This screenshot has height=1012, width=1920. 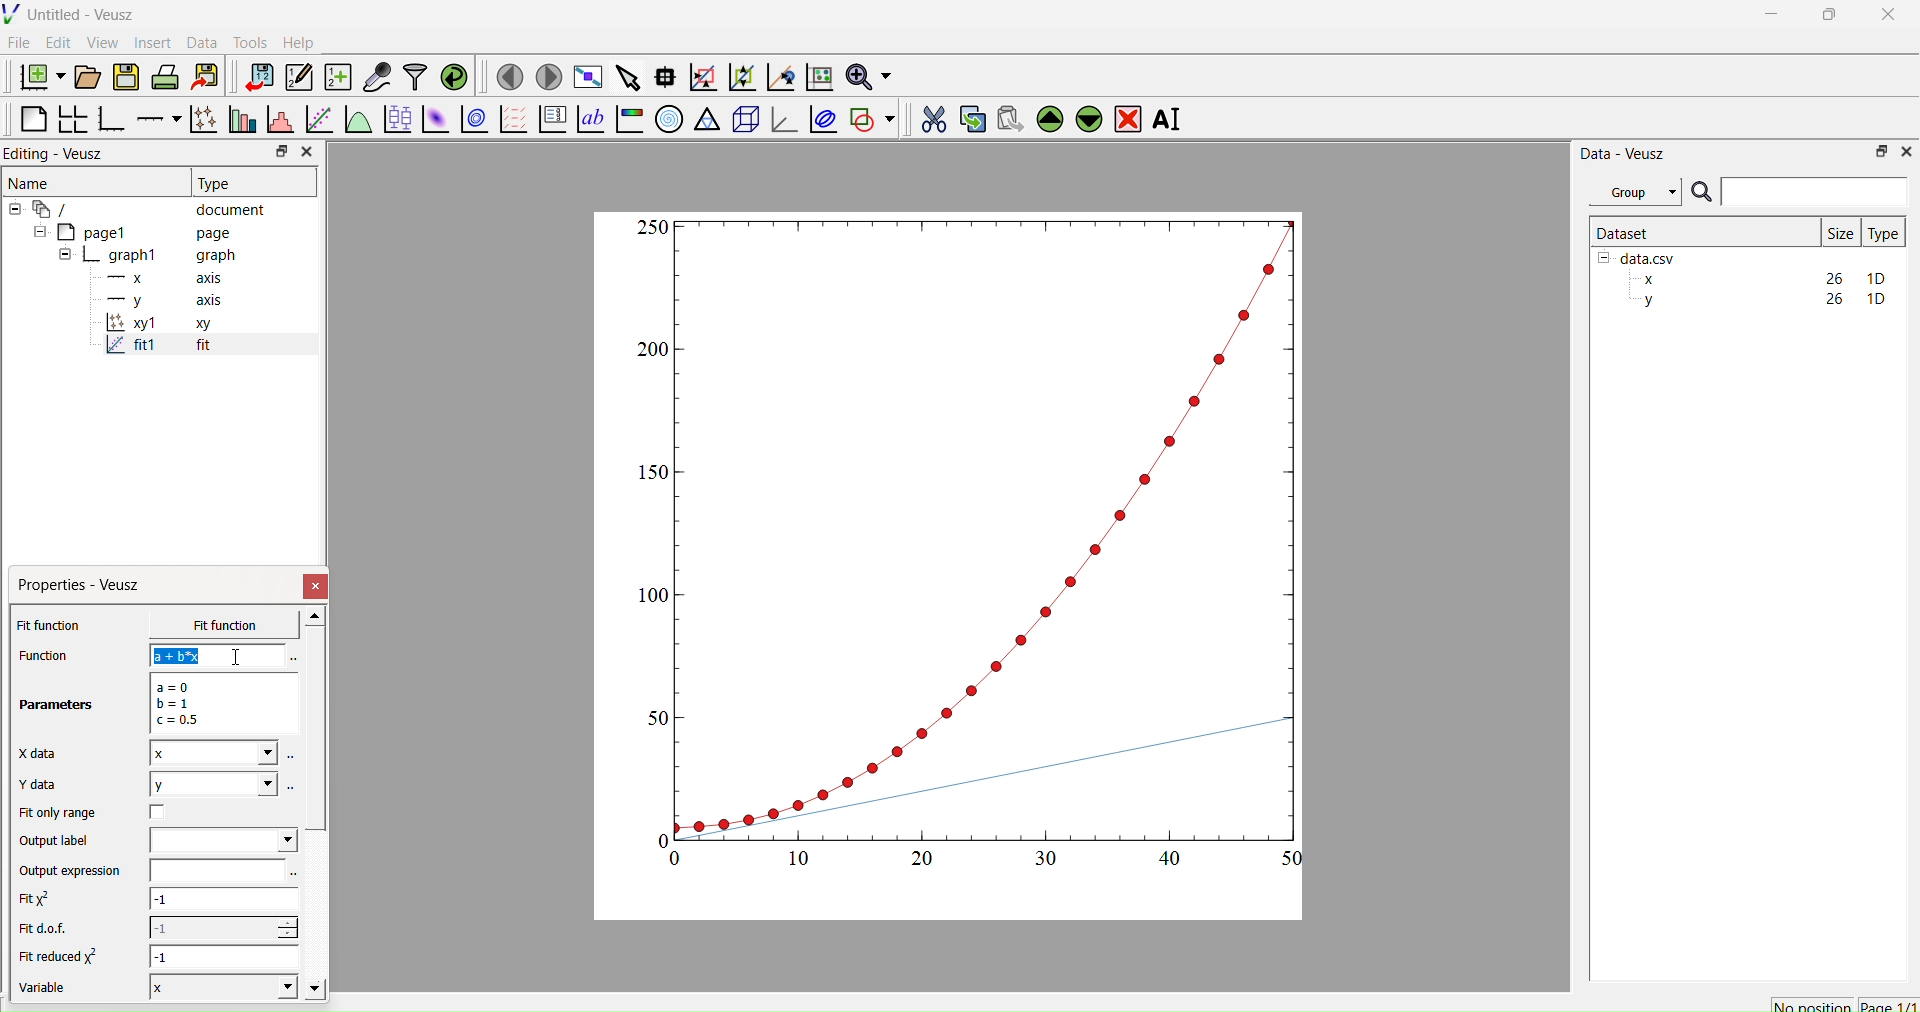 I want to click on Up, so click(x=1047, y=116).